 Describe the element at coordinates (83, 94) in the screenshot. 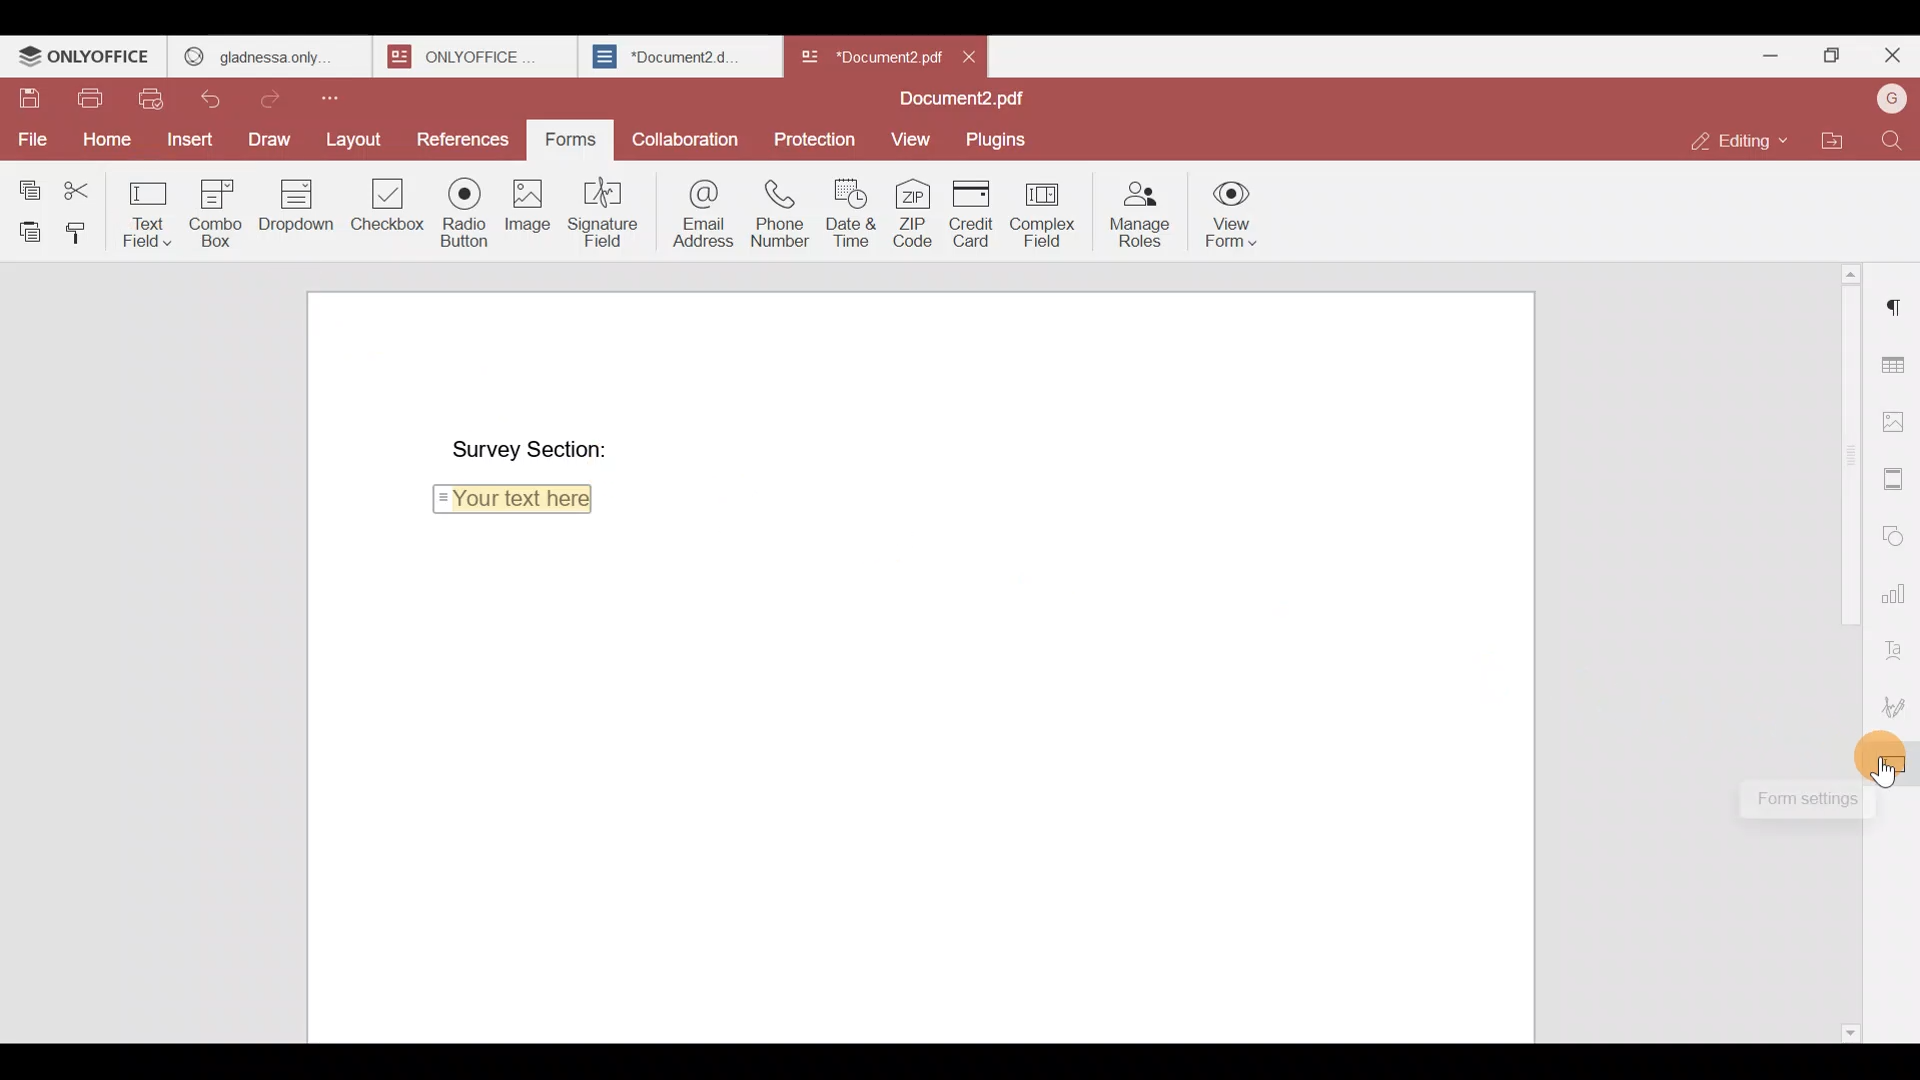

I see `Print file` at that location.